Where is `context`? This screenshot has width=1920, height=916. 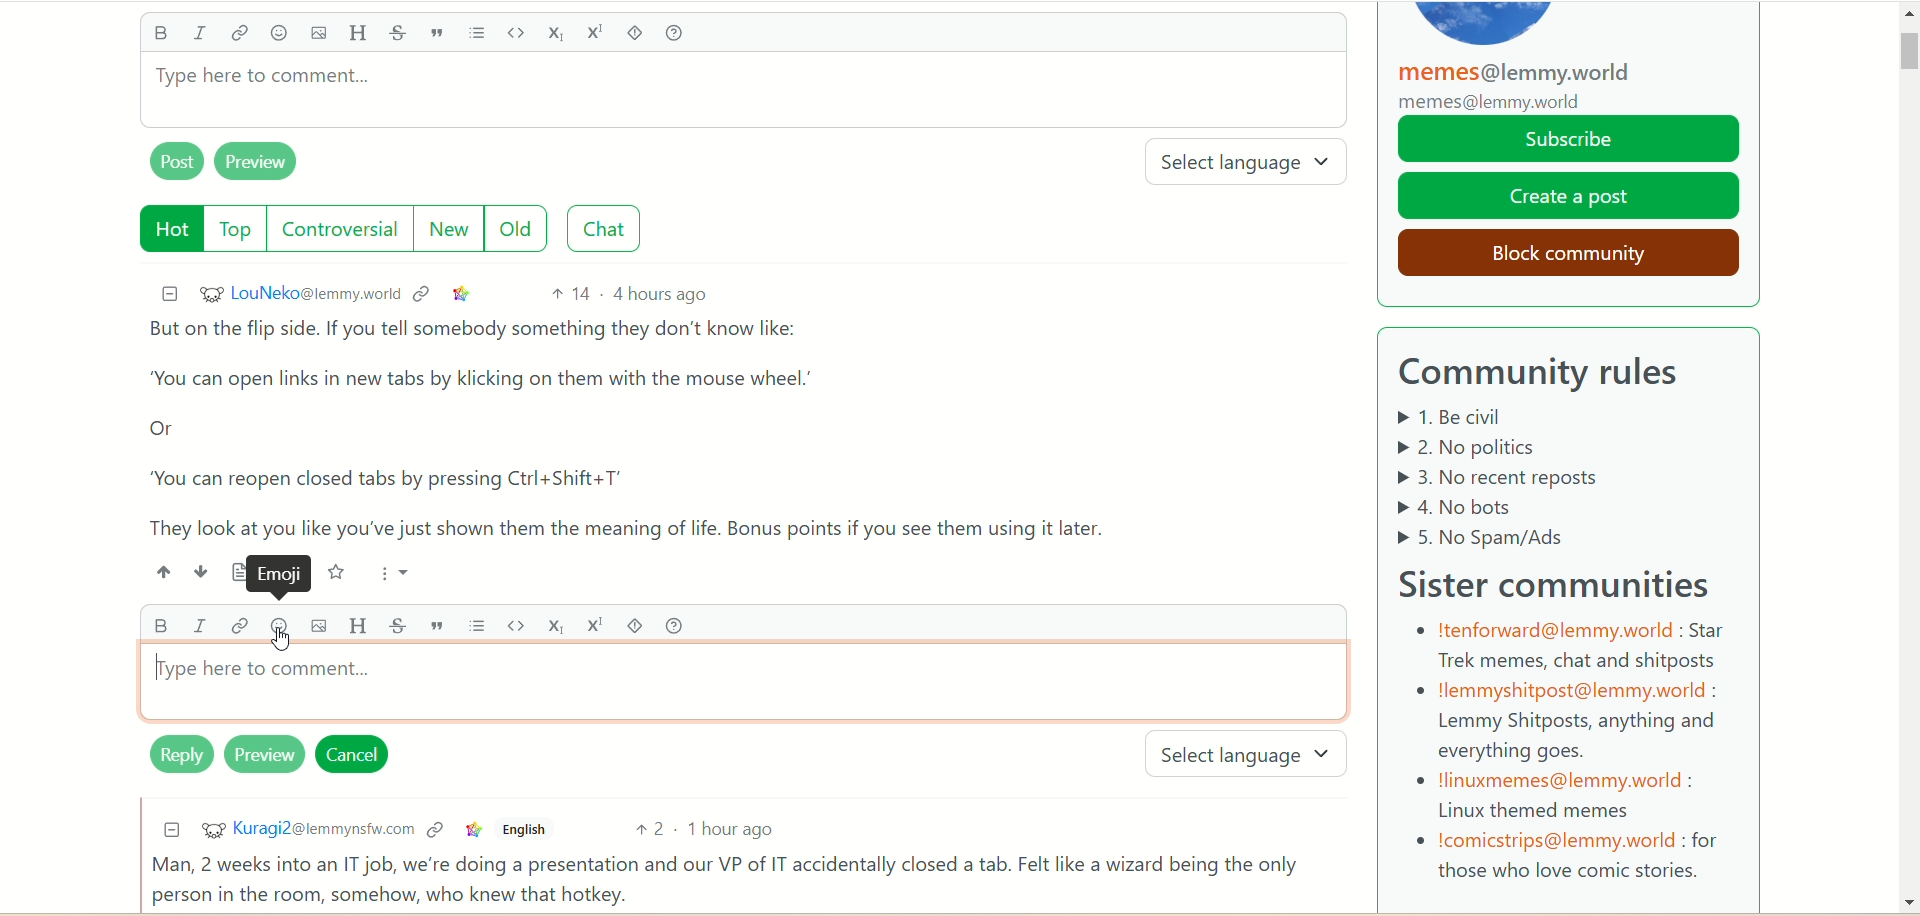
context is located at coordinates (434, 832).